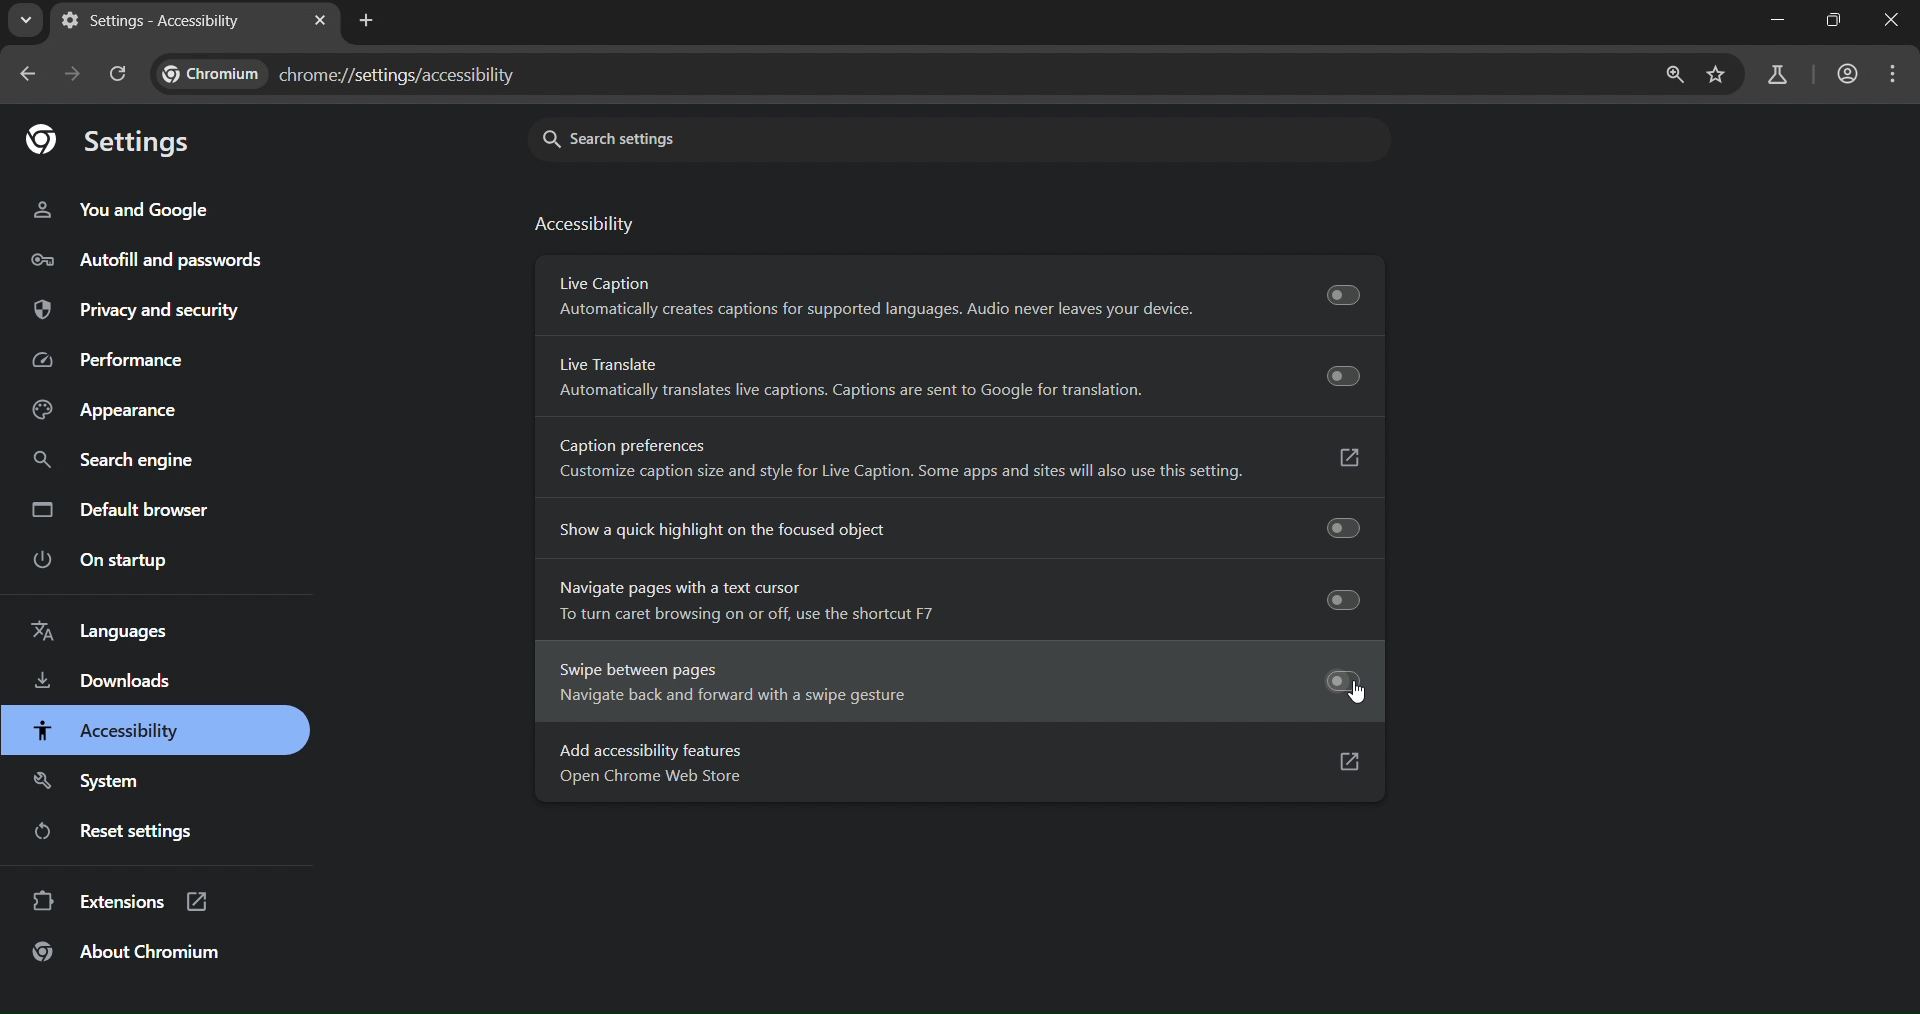  Describe the element at coordinates (171, 261) in the screenshot. I see `autofill and passwords` at that location.